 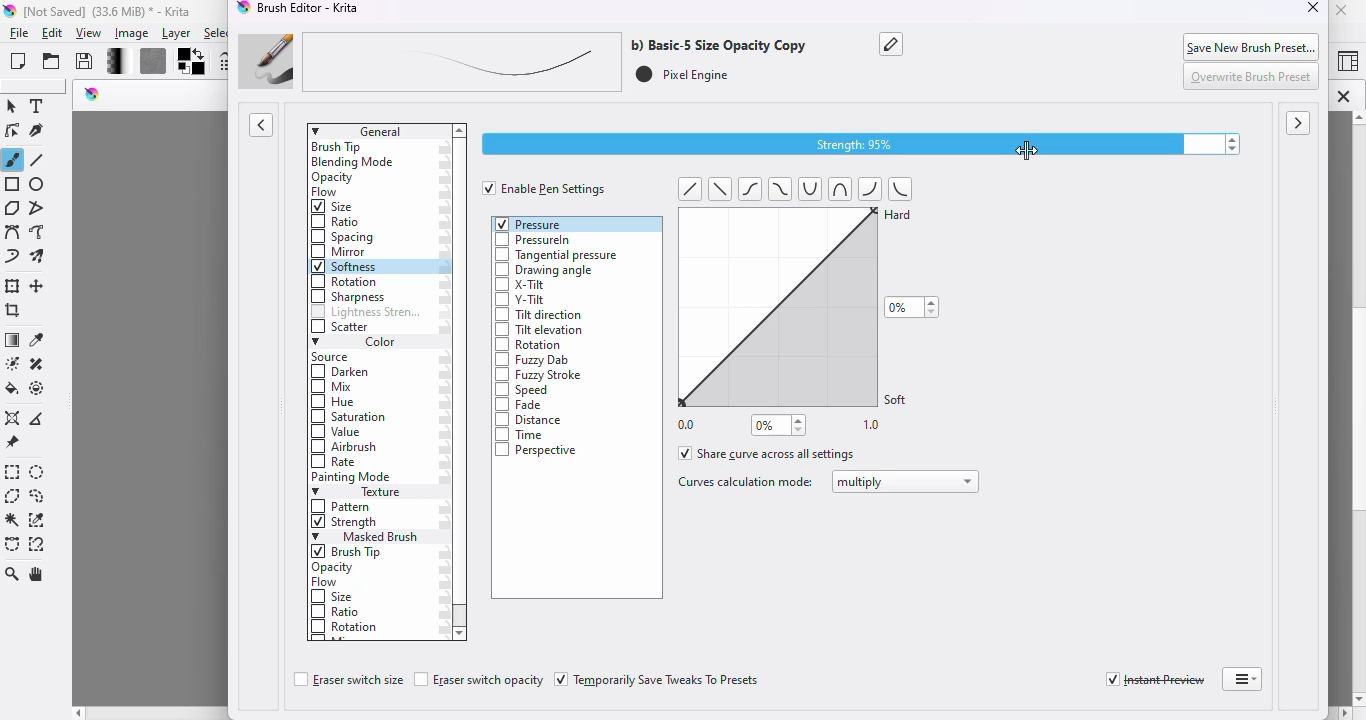 I want to click on texture, so click(x=363, y=493).